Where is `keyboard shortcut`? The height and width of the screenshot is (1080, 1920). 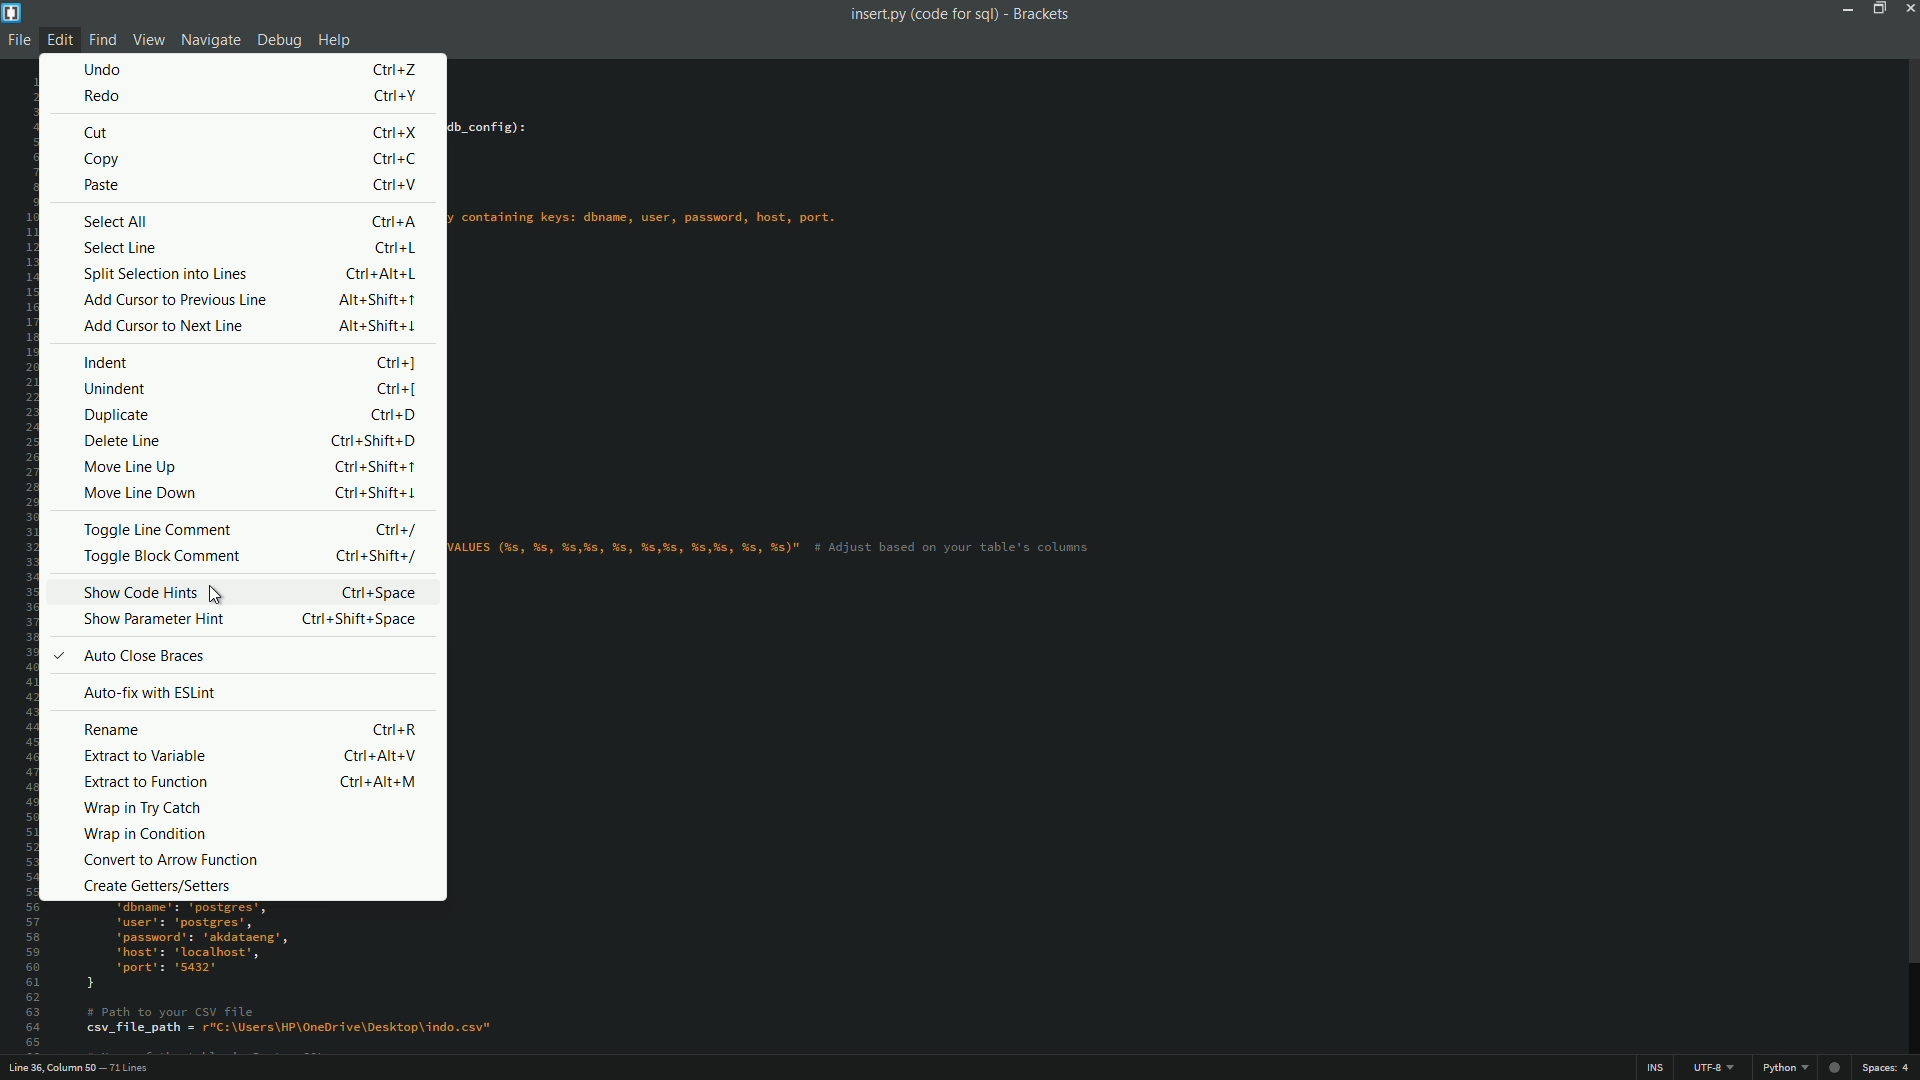 keyboard shortcut is located at coordinates (375, 300).